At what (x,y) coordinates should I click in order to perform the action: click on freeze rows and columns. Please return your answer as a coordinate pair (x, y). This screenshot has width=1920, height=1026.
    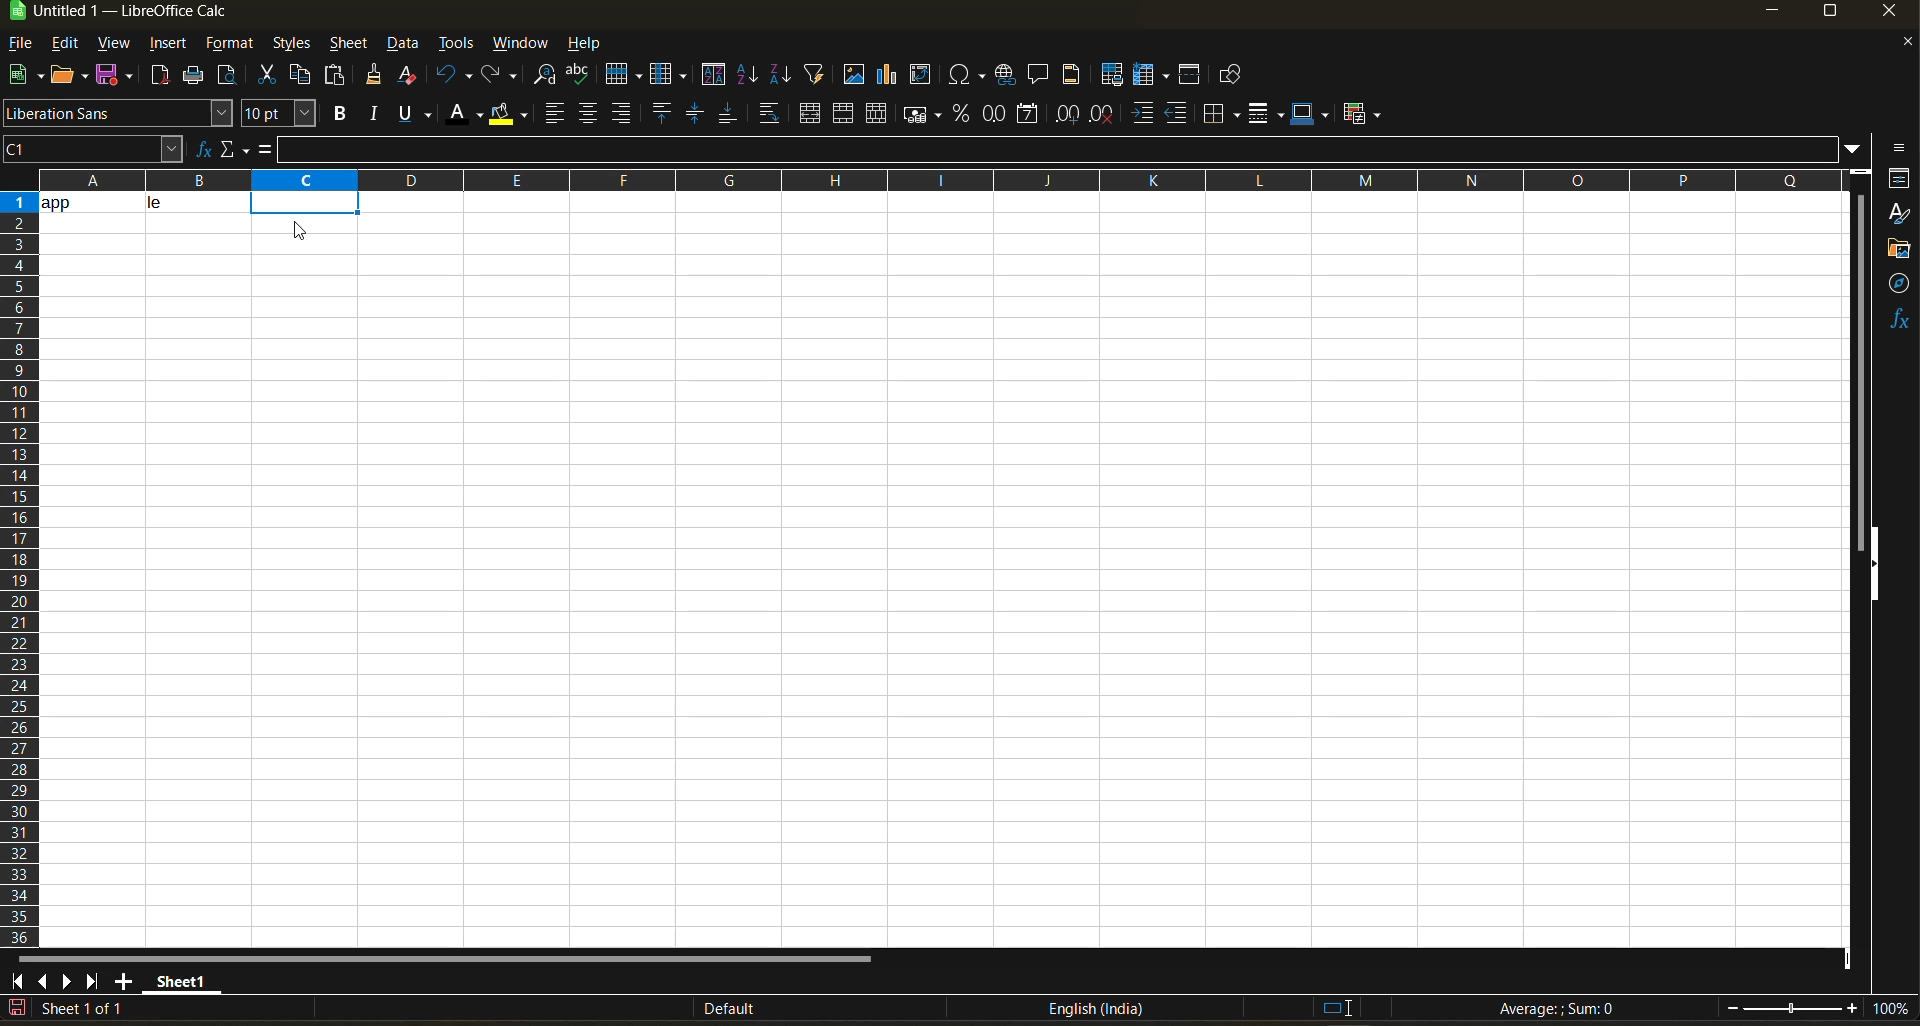
    Looking at the image, I should click on (1155, 76).